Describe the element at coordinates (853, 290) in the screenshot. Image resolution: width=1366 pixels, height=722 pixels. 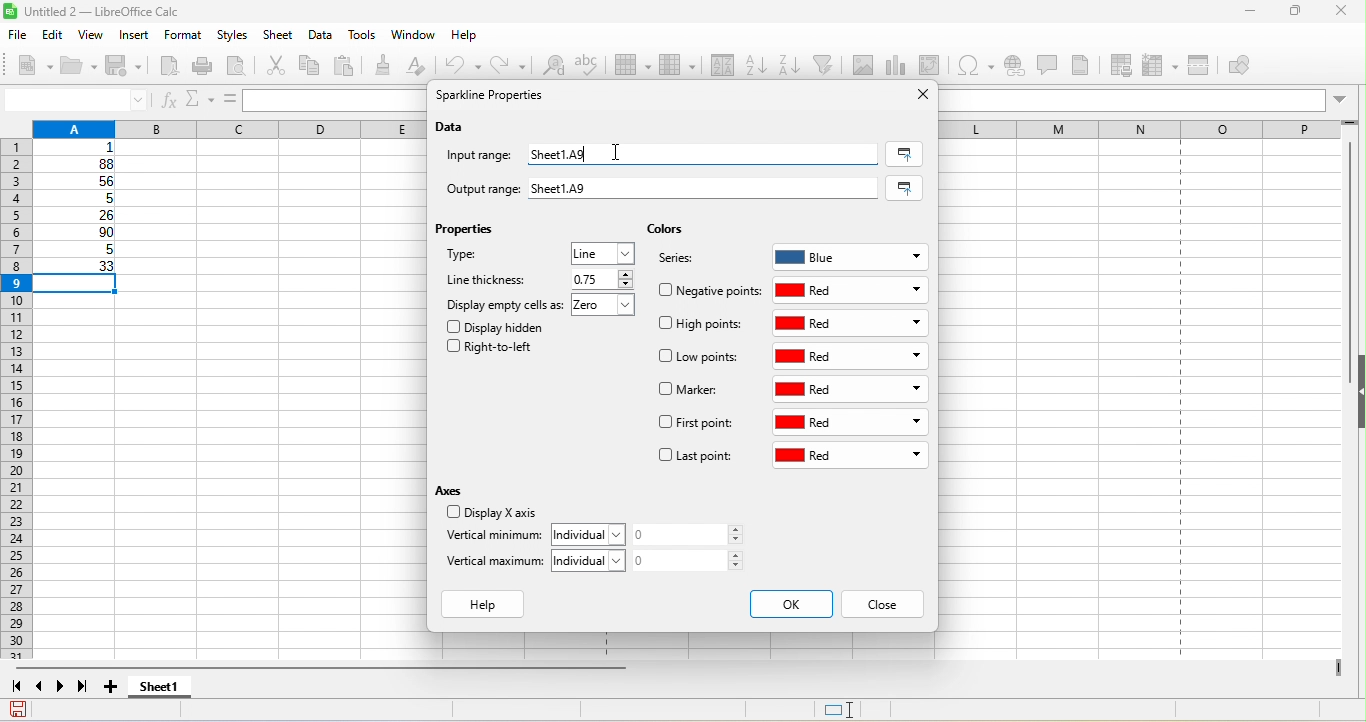
I see `red` at that location.